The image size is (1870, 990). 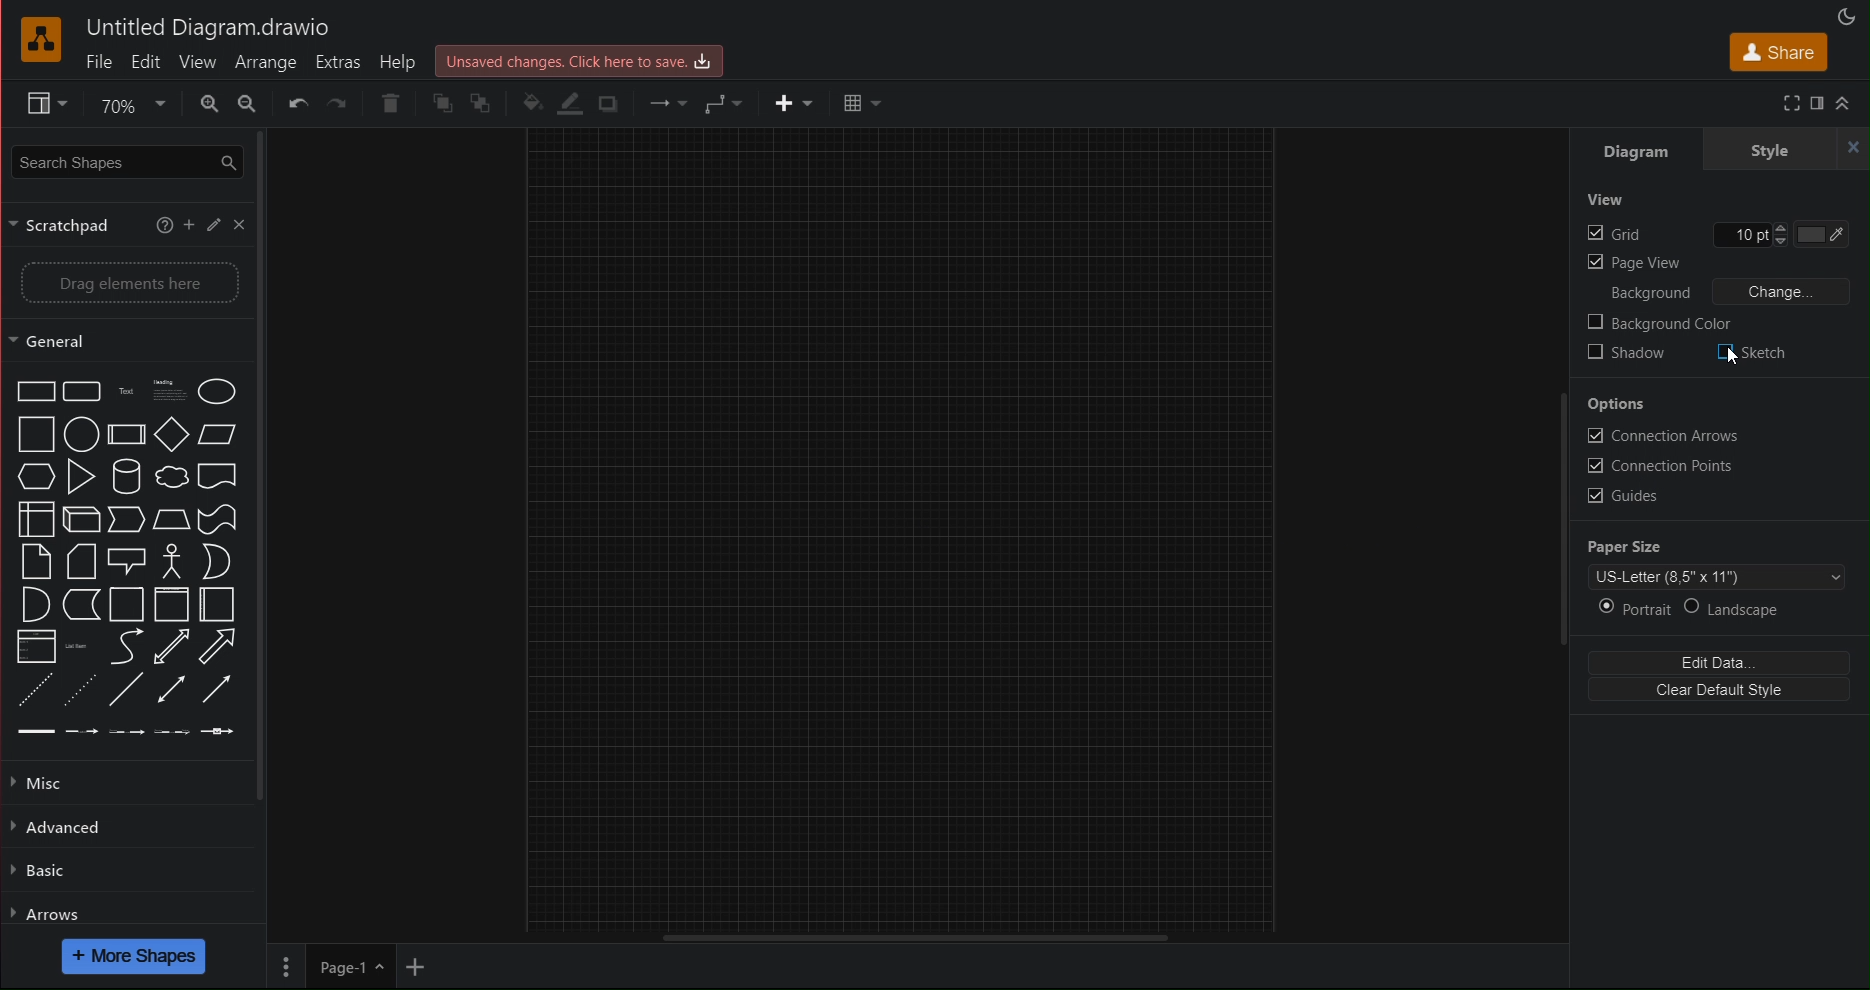 I want to click on internal storage, so click(x=35, y=518).